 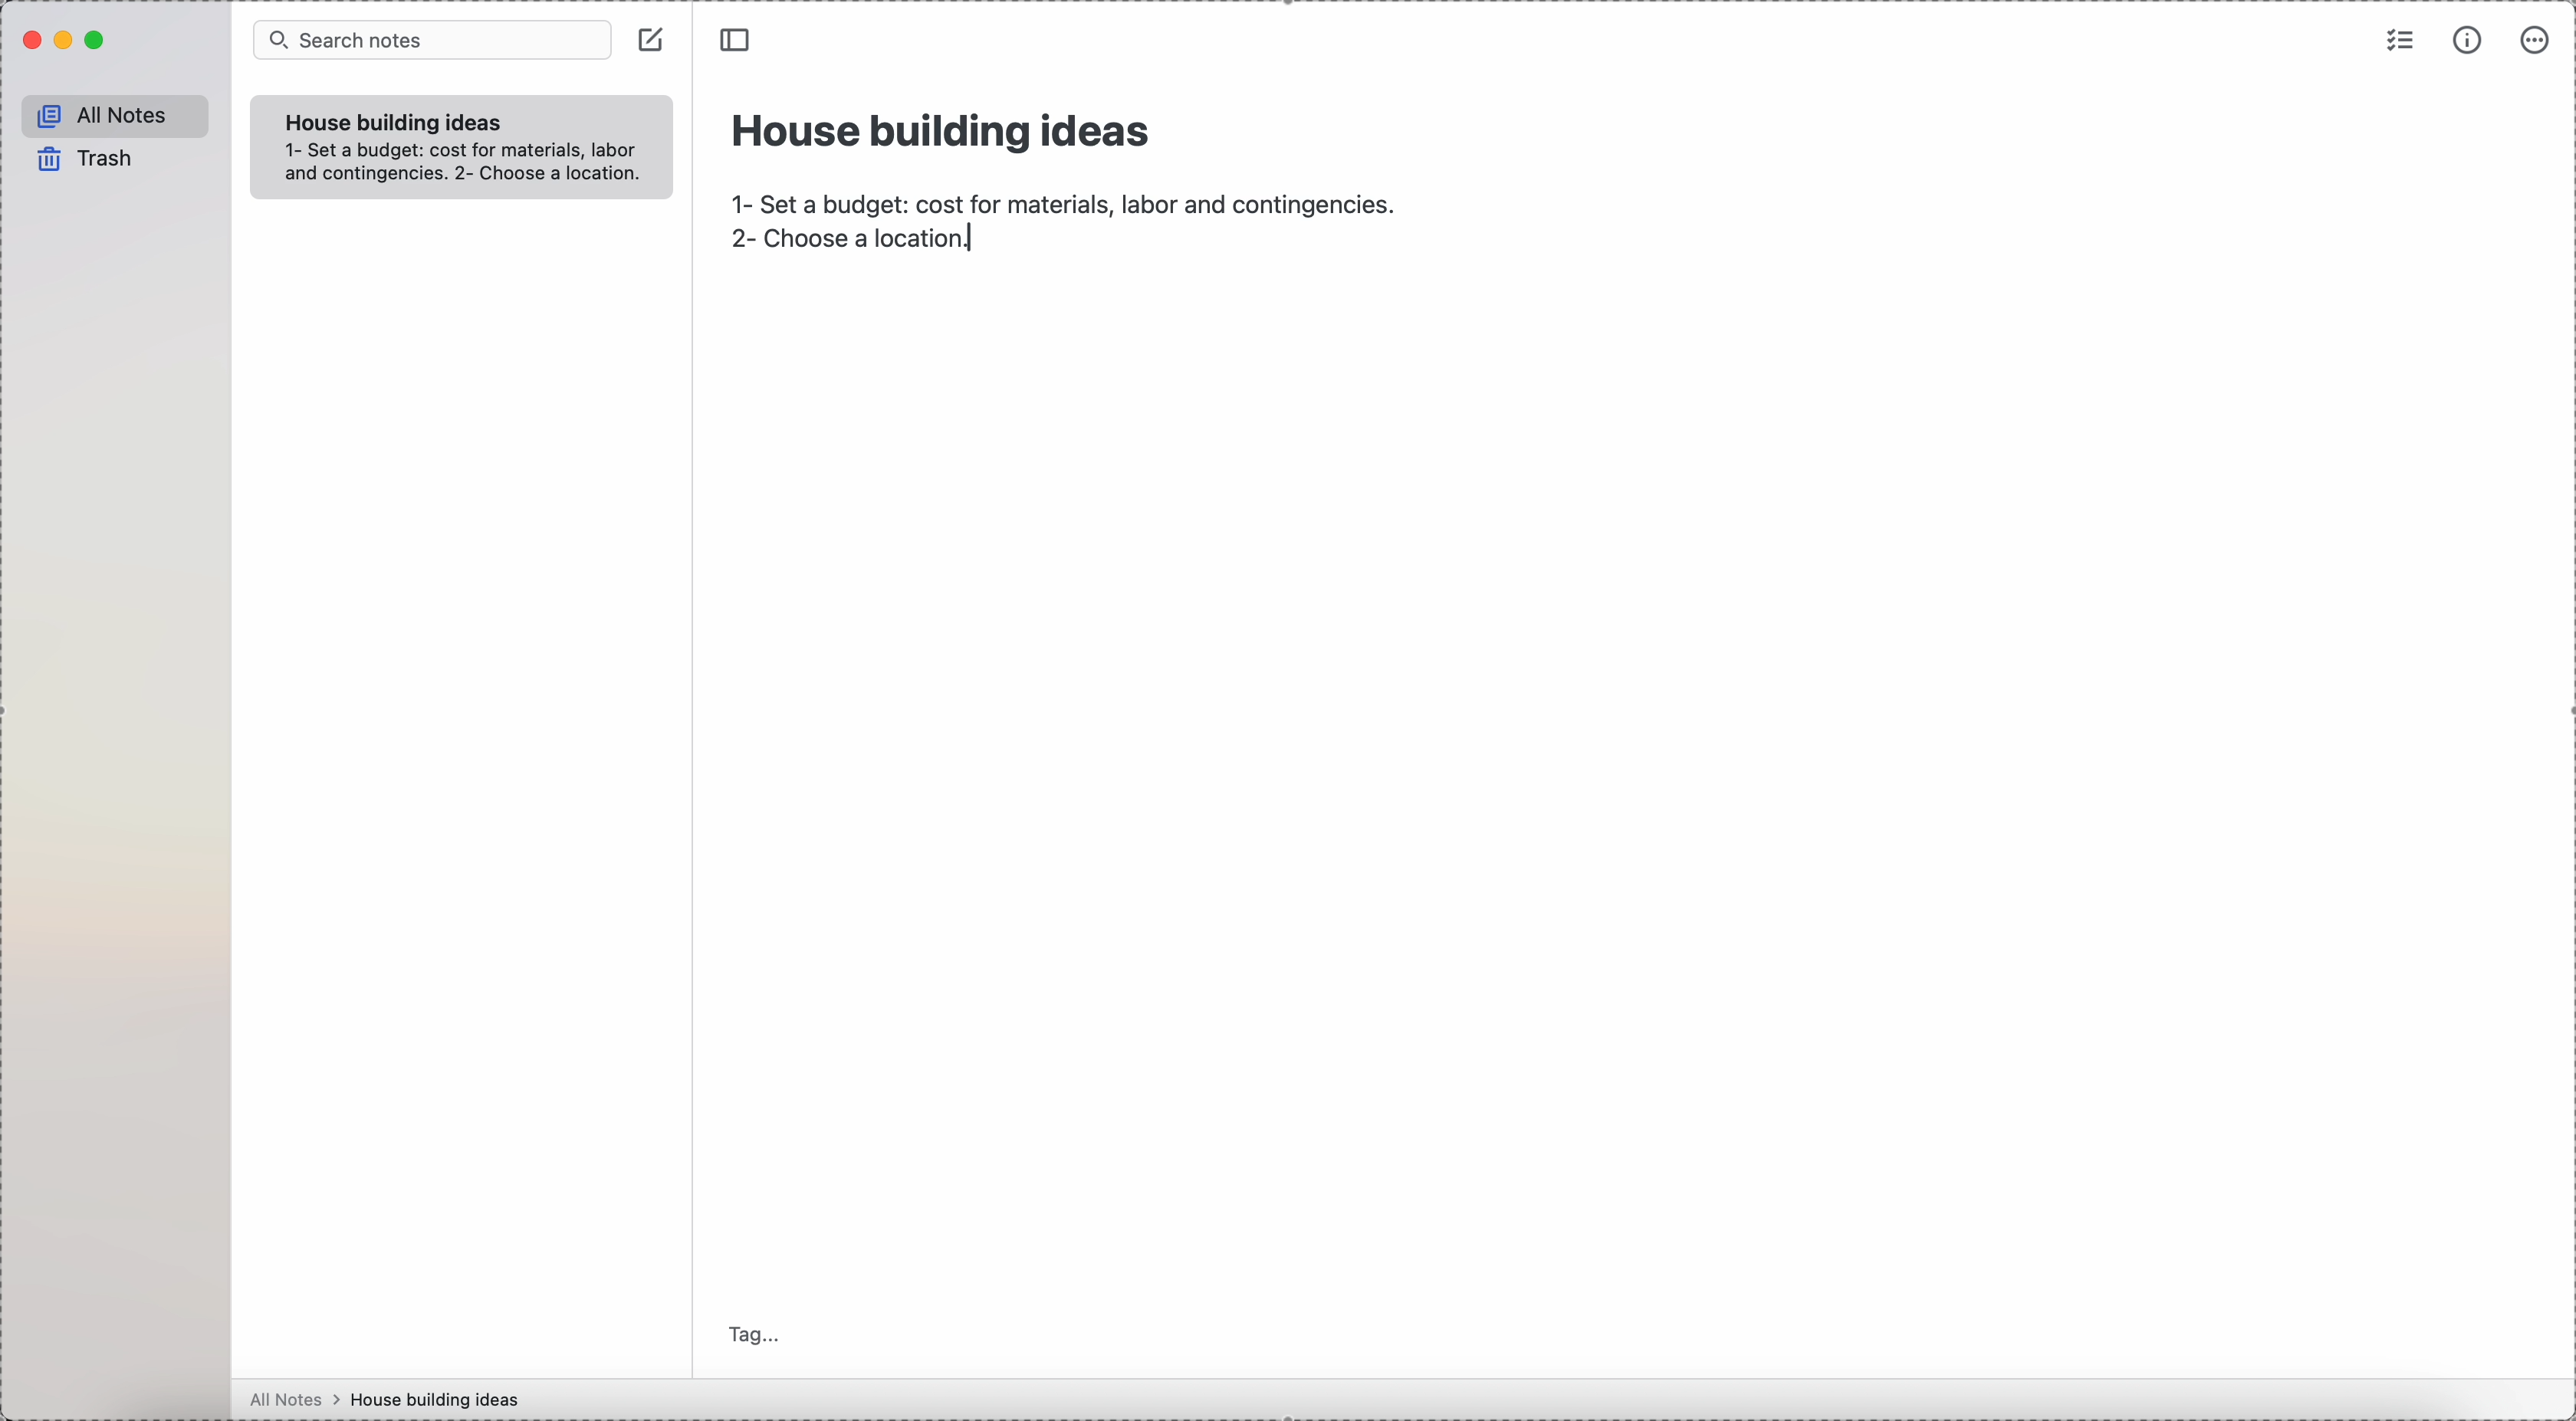 What do you see at coordinates (295, 1400) in the screenshot?
I see `all notes` at bounding box center [295, 1400].